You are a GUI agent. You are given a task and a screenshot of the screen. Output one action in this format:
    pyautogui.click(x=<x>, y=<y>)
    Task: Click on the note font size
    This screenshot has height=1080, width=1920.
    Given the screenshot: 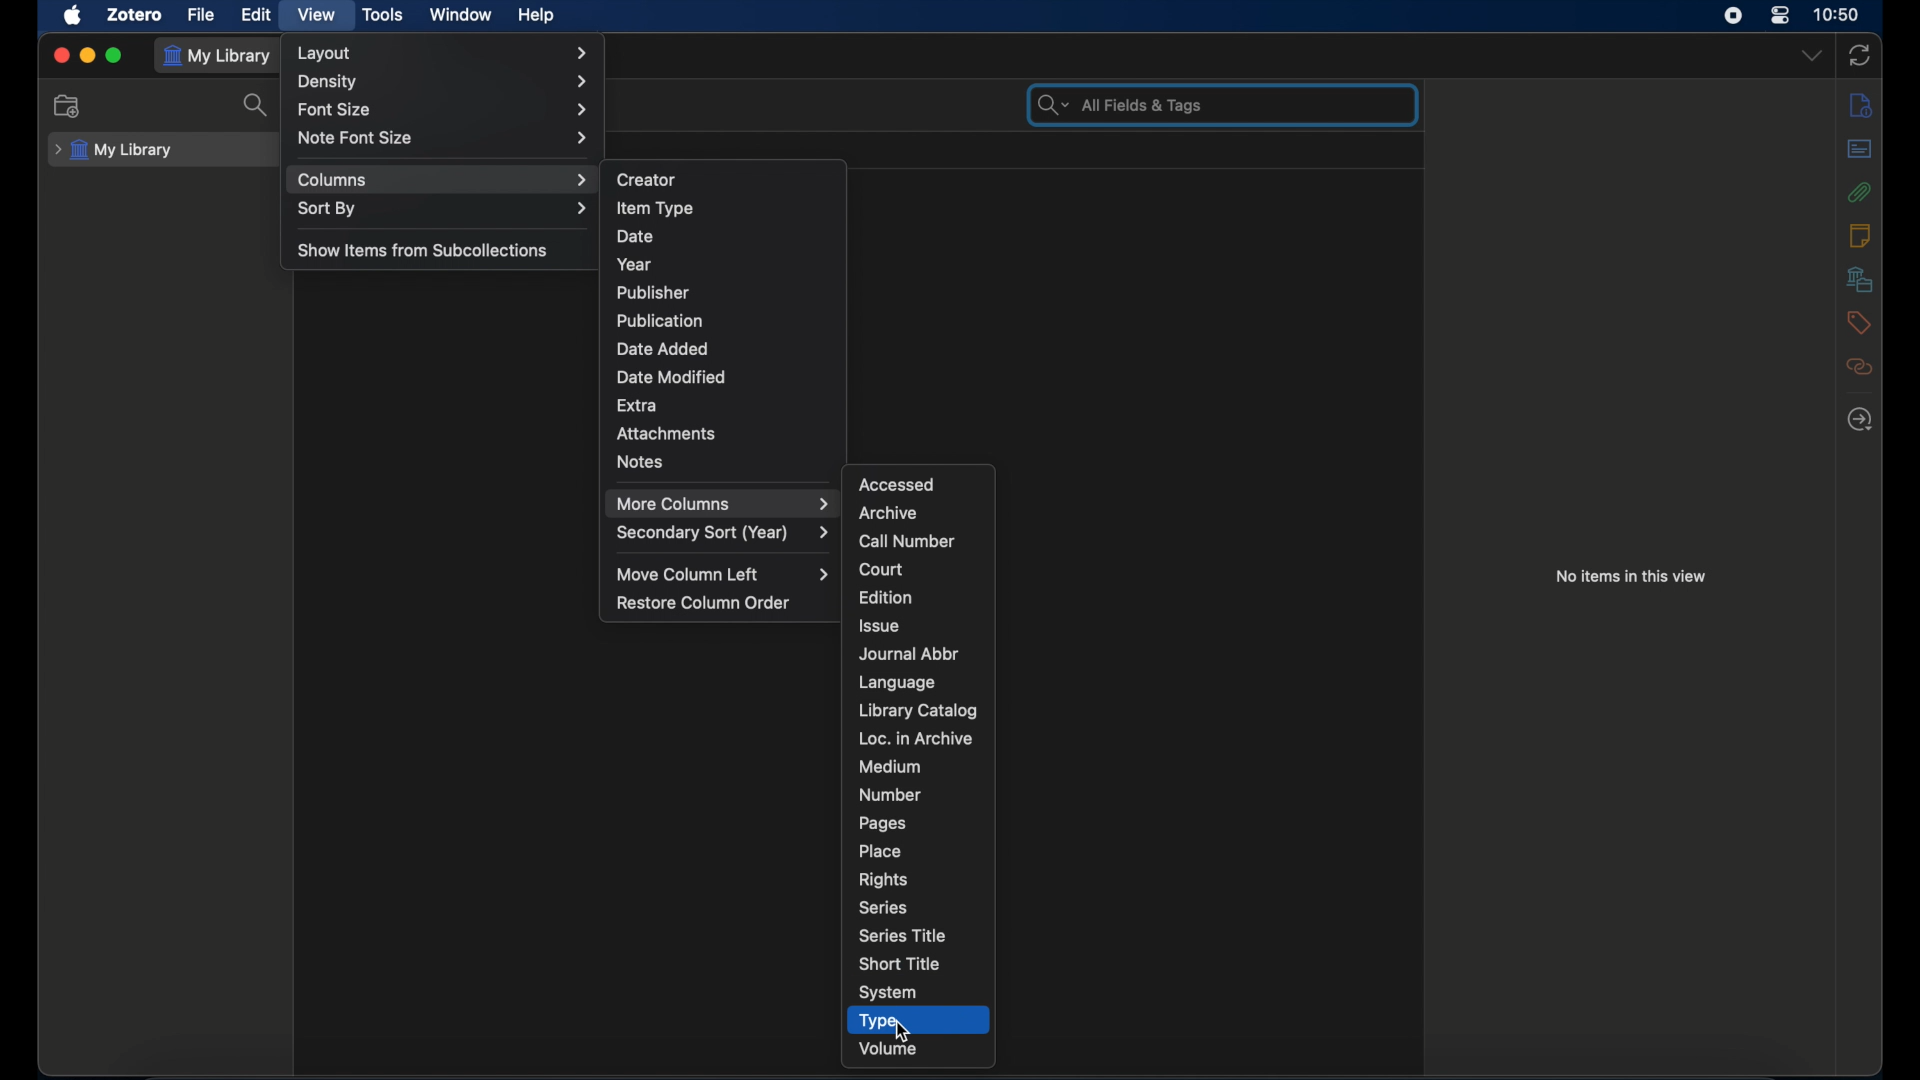 What is the action you would take?
    pyautogui.click(x=444, y=139)
    